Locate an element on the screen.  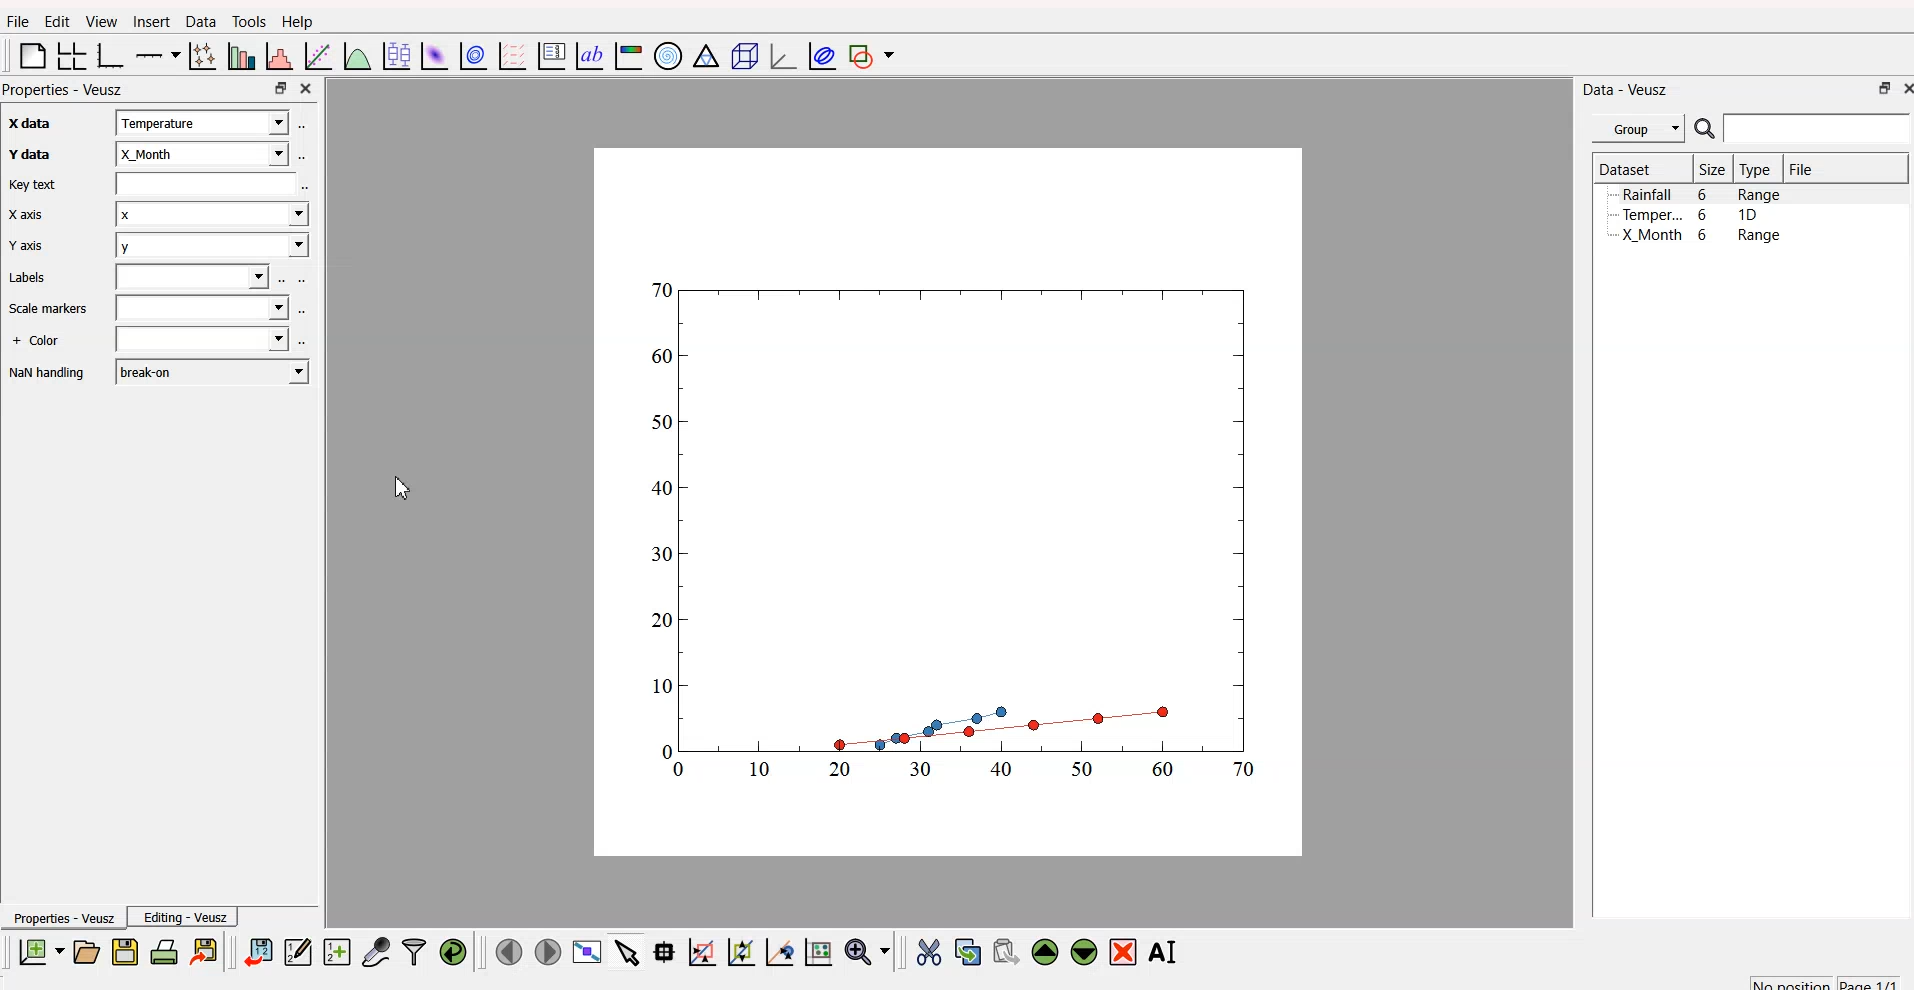
Group is located at coordinates (1638, 129).